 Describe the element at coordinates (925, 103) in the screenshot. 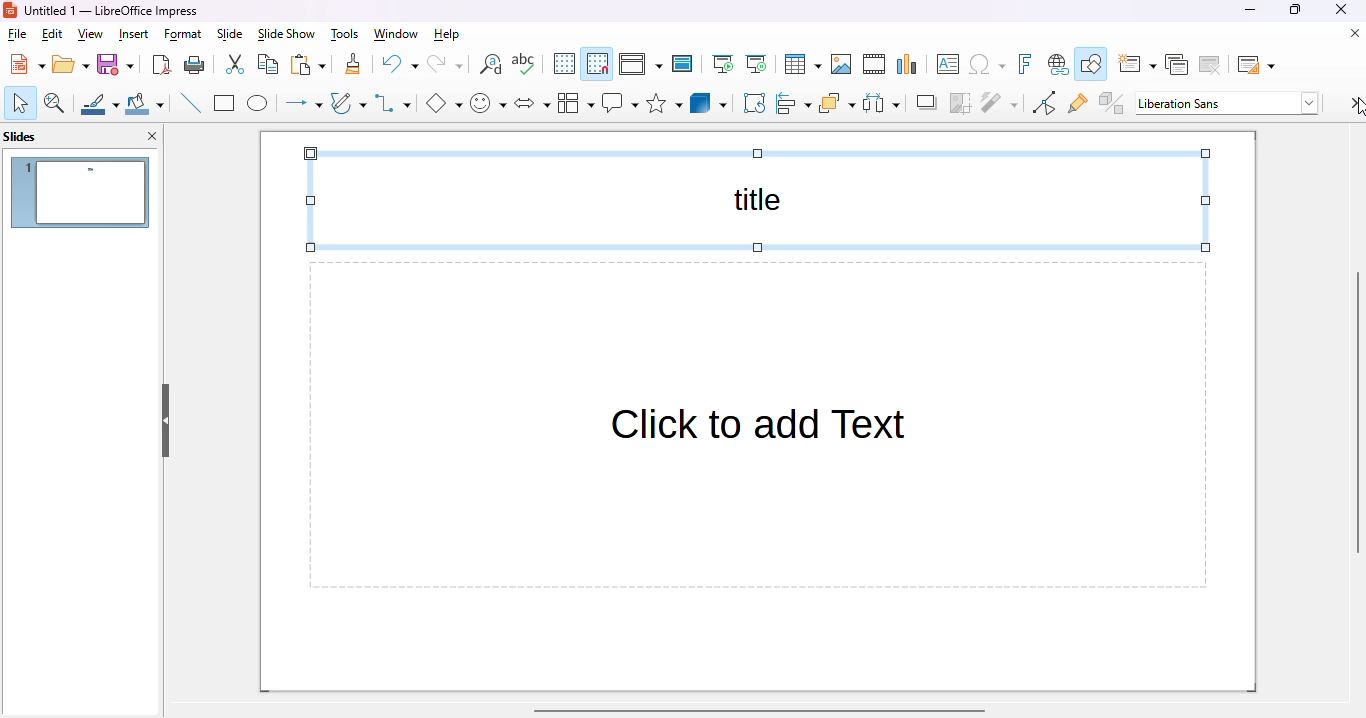

I see `shadow` at that location.